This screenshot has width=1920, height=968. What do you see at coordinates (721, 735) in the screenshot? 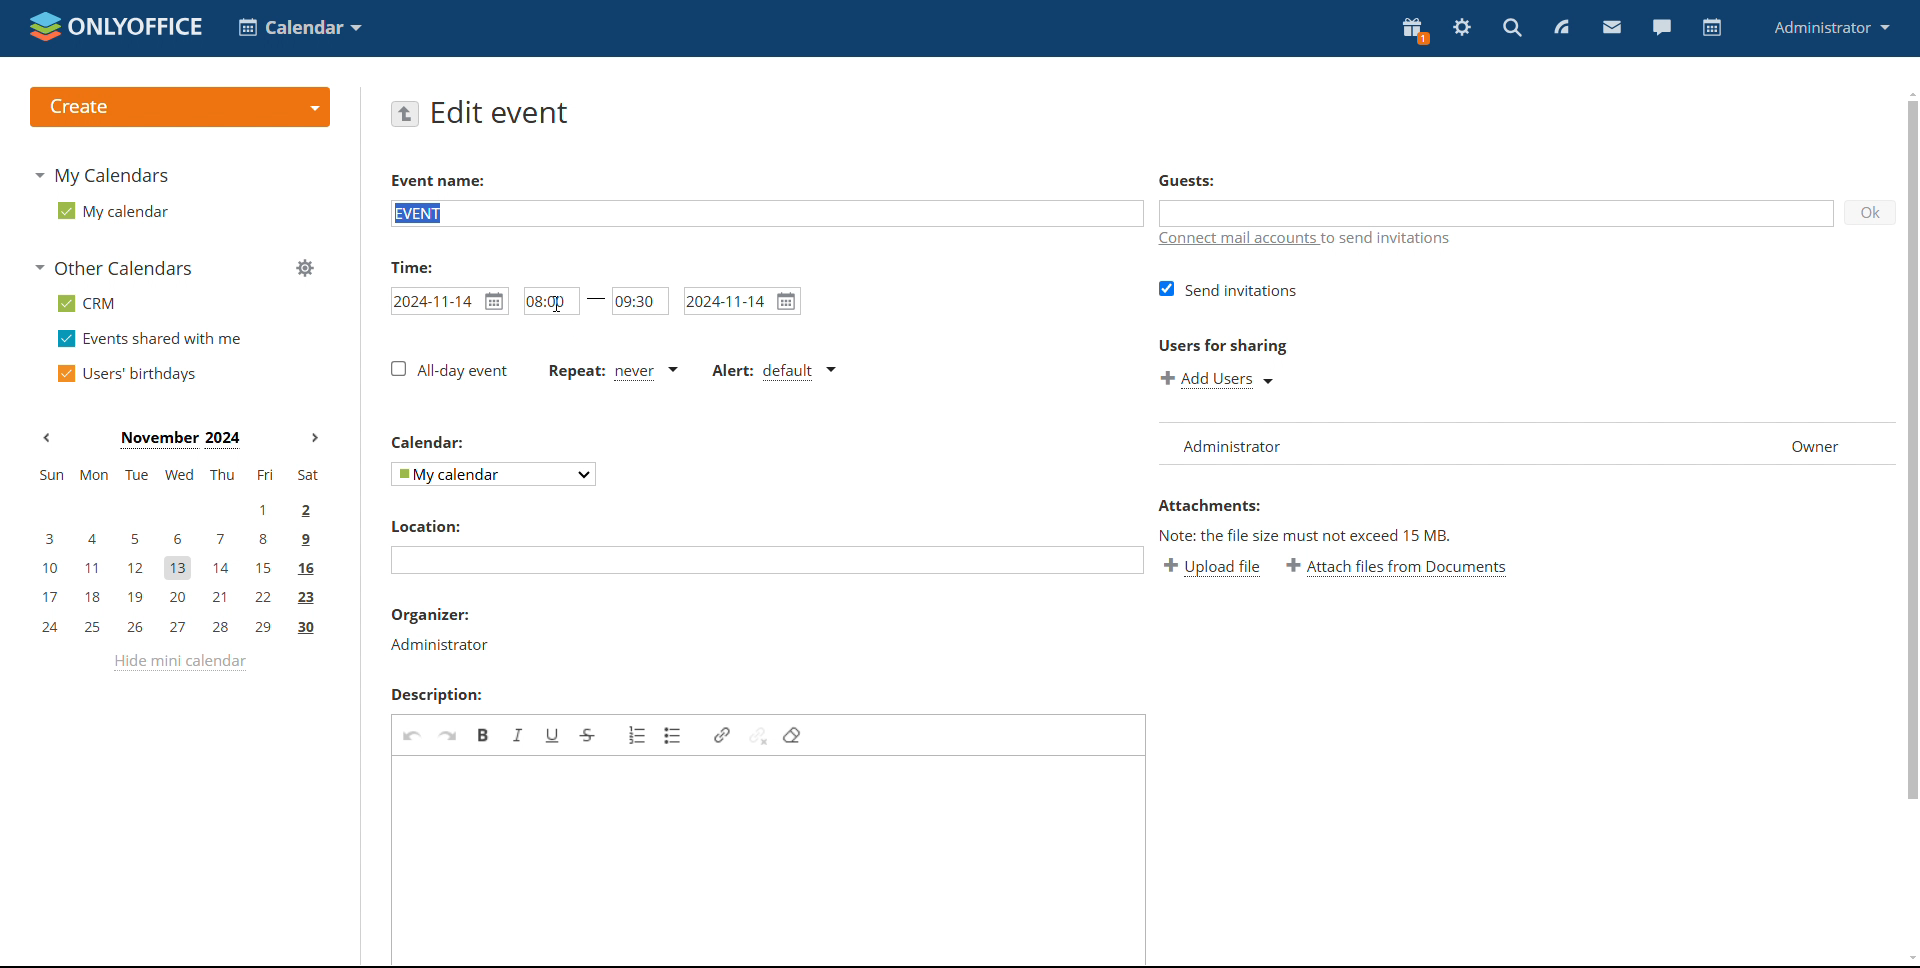
I see `link` at bounding box center [721, 735].